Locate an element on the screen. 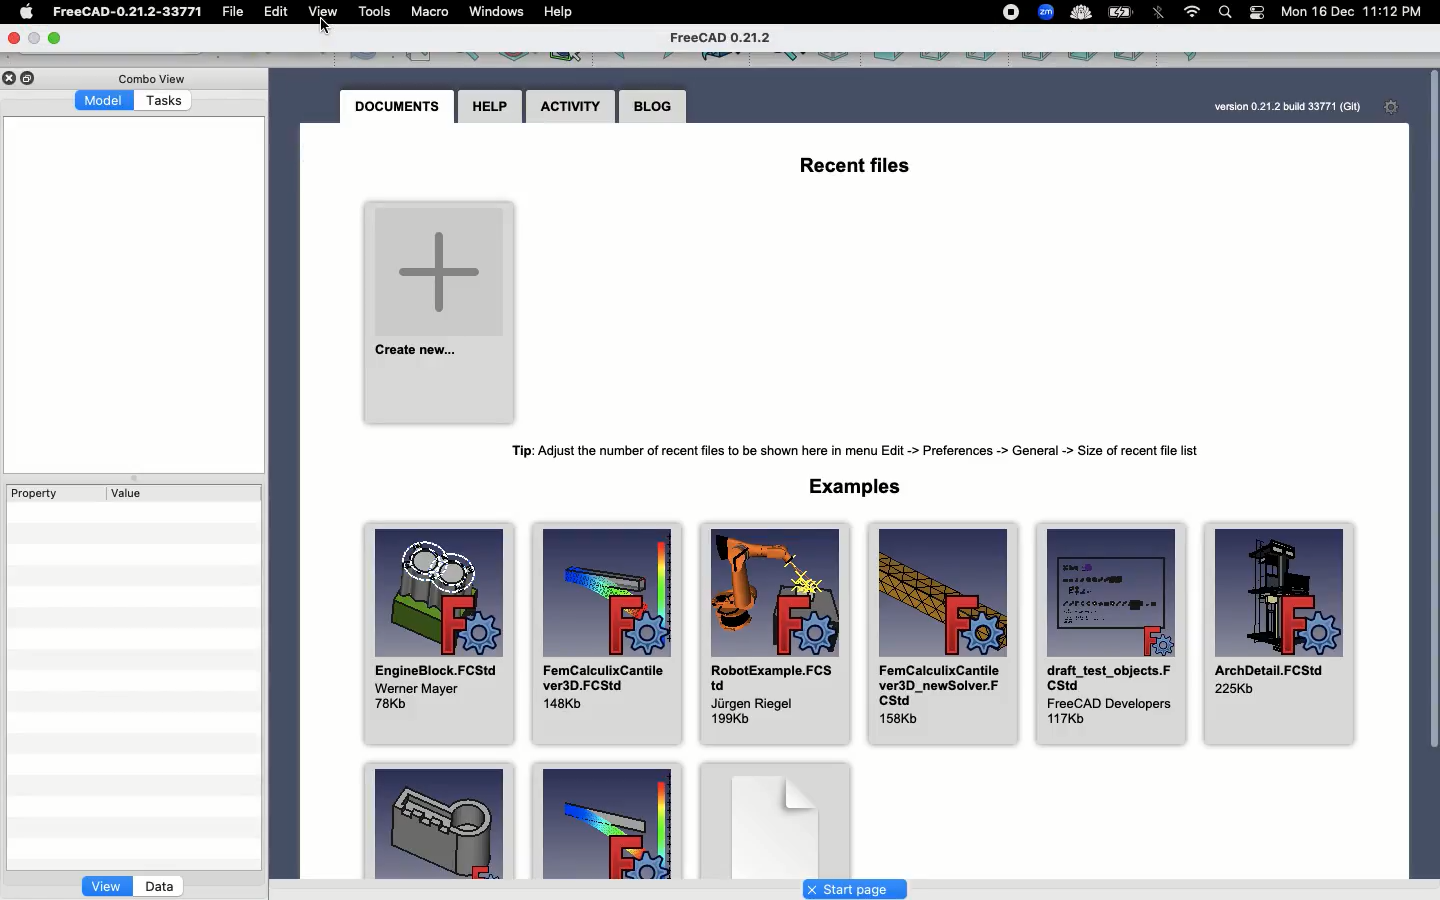 This screenshot has width=1440, height=900. version 0.21.2 bulld 33771 (Git) is located at coordinates (1285, 106).